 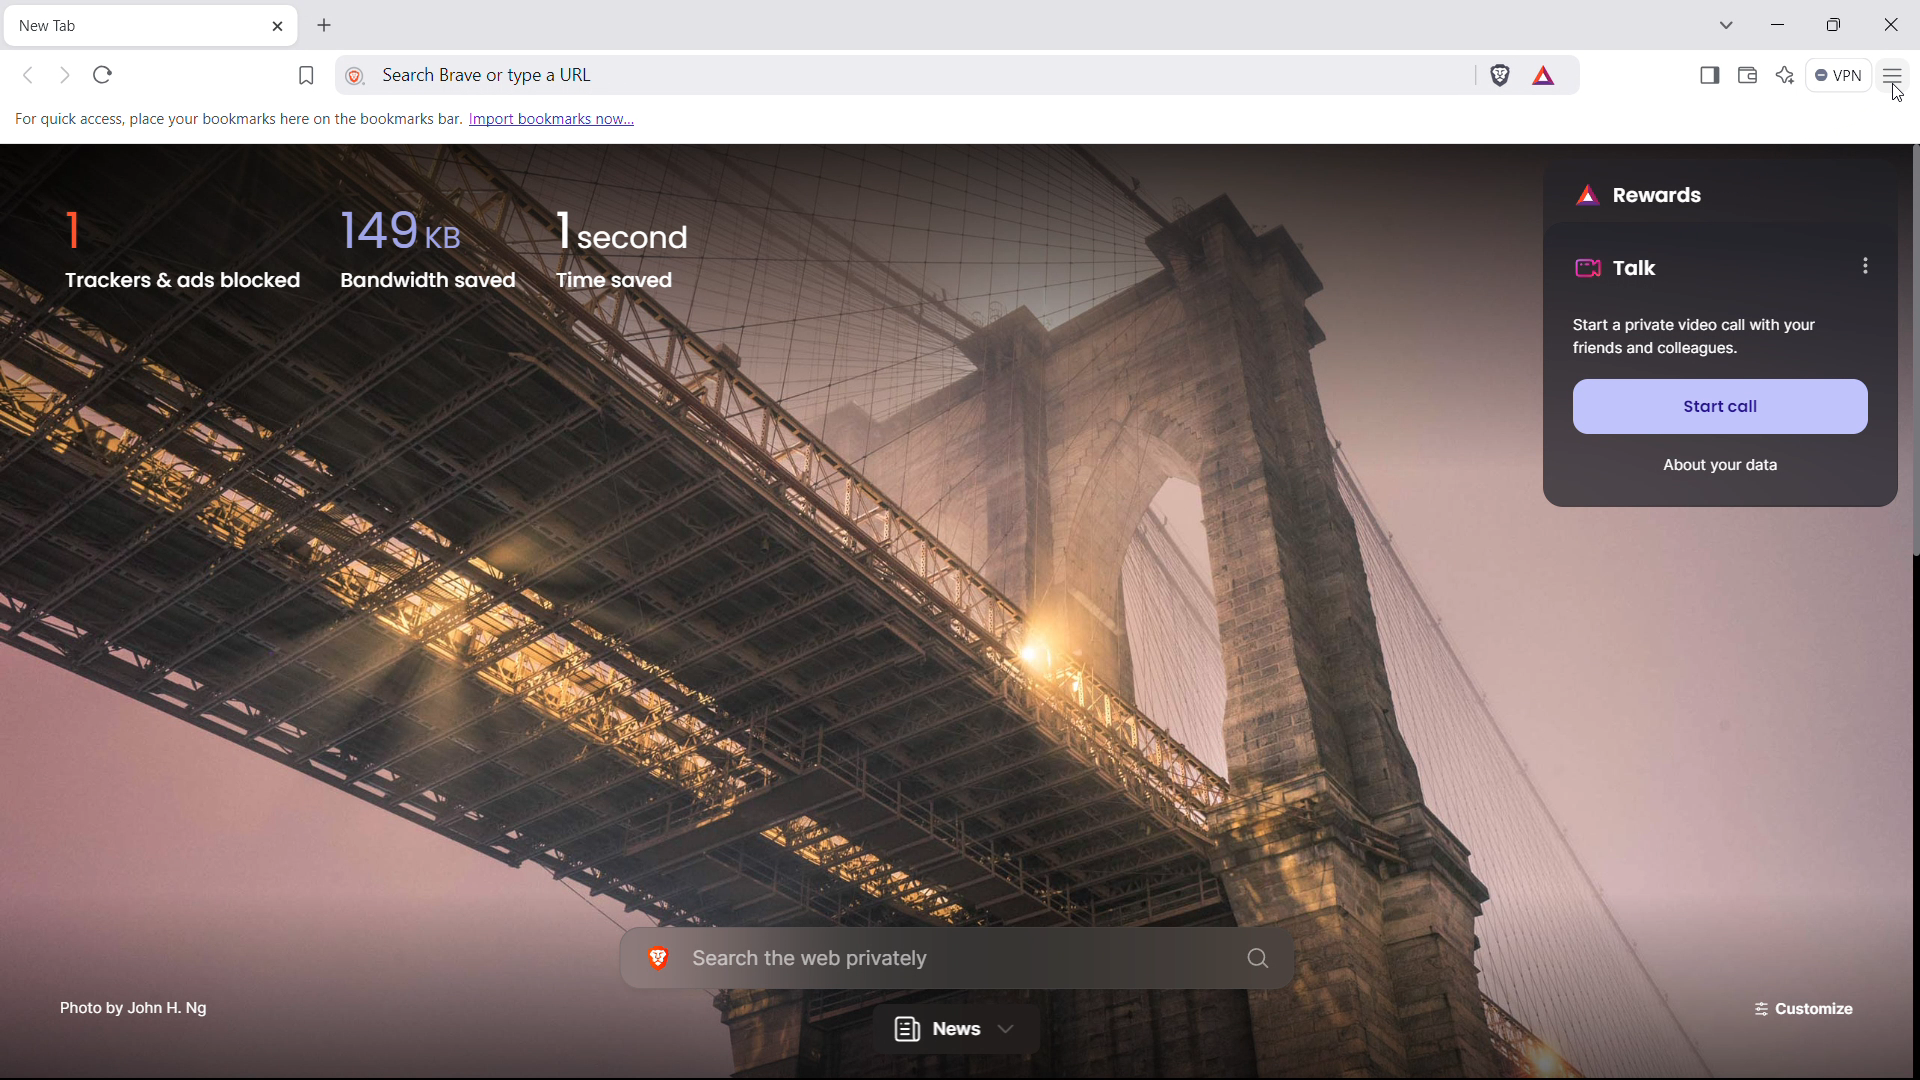 What do you see at coordinates (1778, 24) in the screenshot?
I see `minimize` at bounding box center [1778, 24].